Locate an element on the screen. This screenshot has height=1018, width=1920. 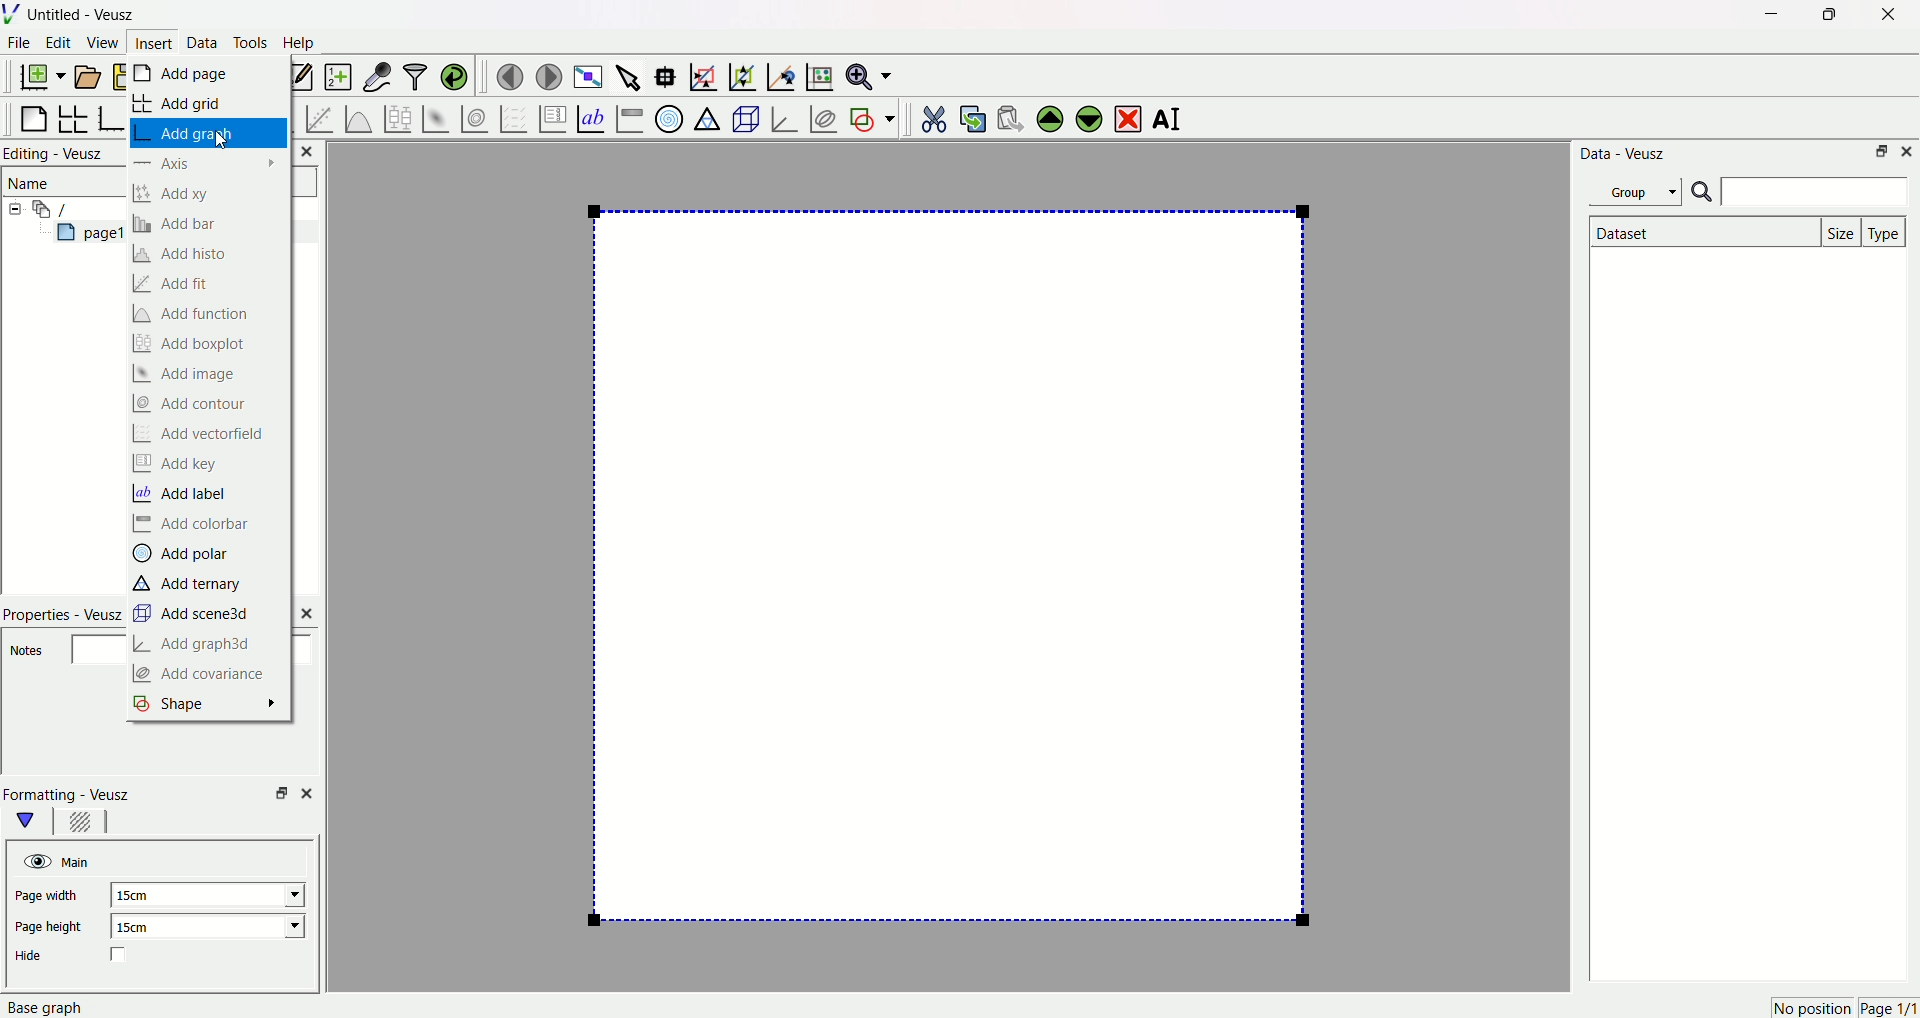
Axis is located at coordinates (209, 163).